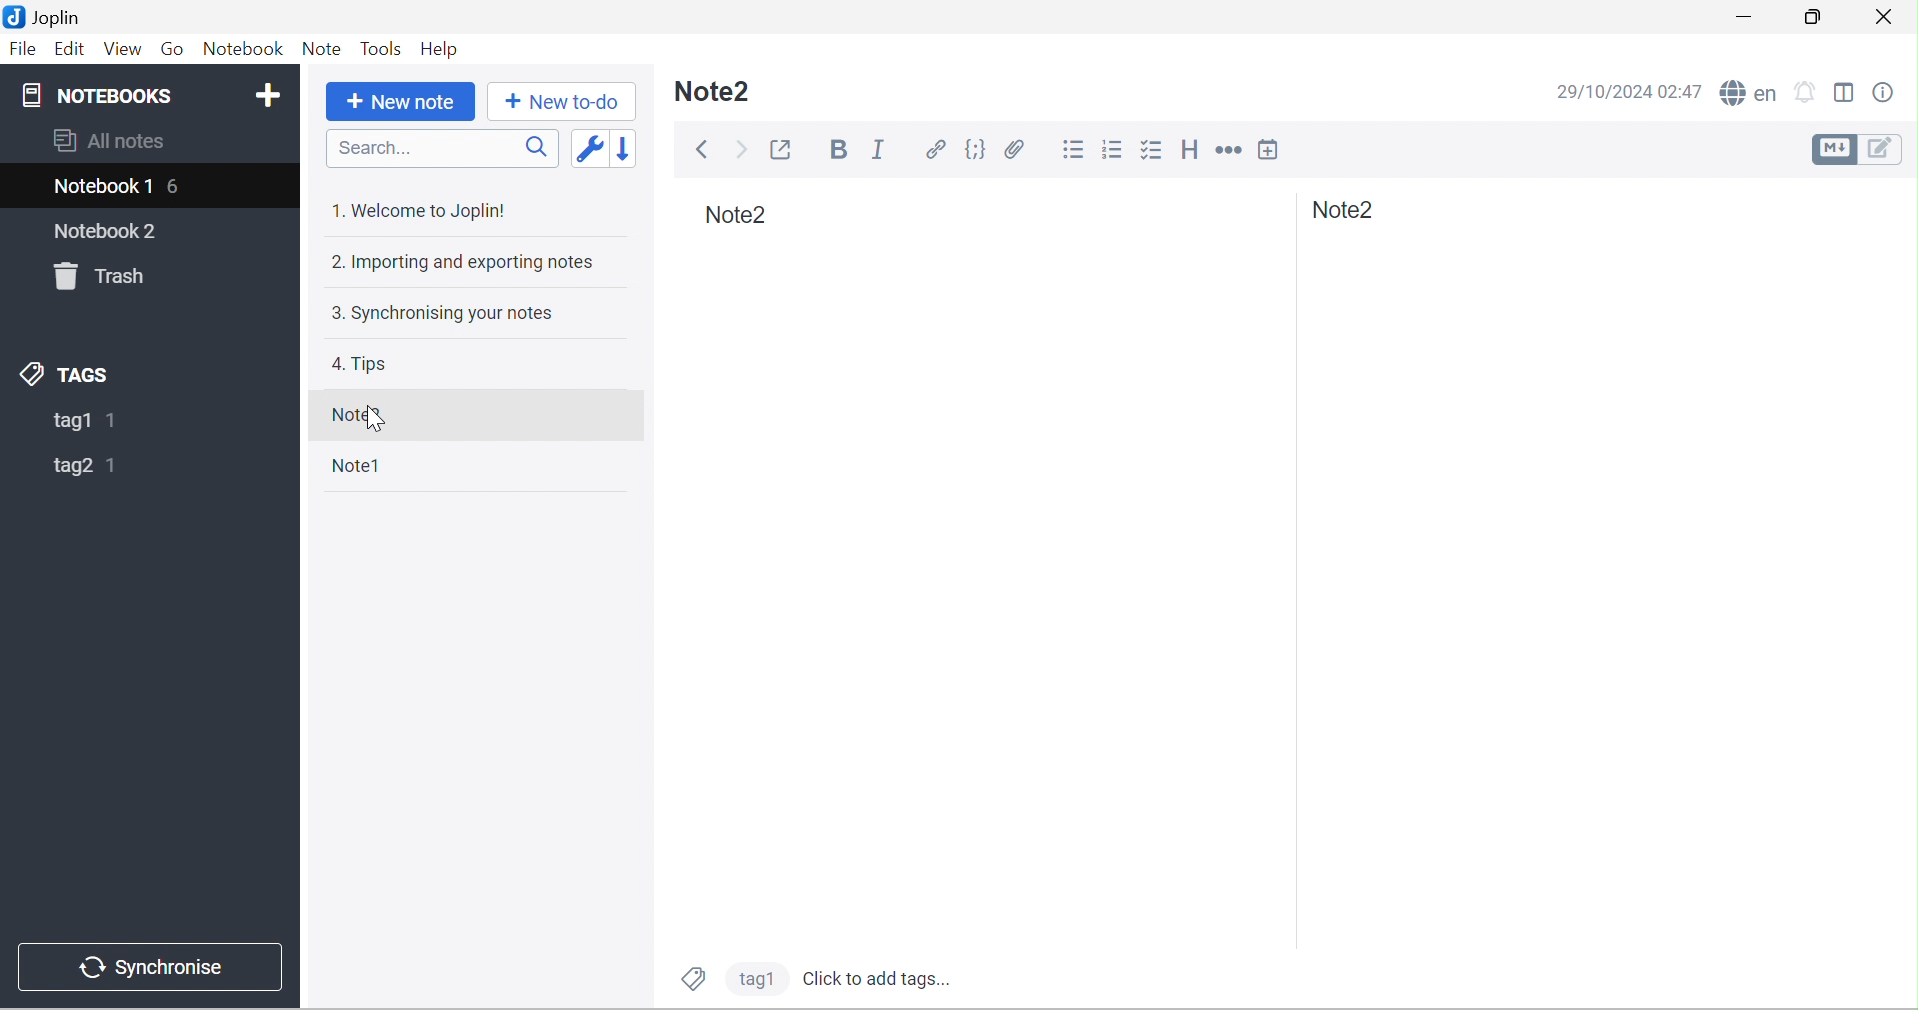 The height and width of the screenshot is (1010, 1918). What do you see at coordinates (714, 95) in the screenshot?
I see `Note1` at bounding box center [714, 95].